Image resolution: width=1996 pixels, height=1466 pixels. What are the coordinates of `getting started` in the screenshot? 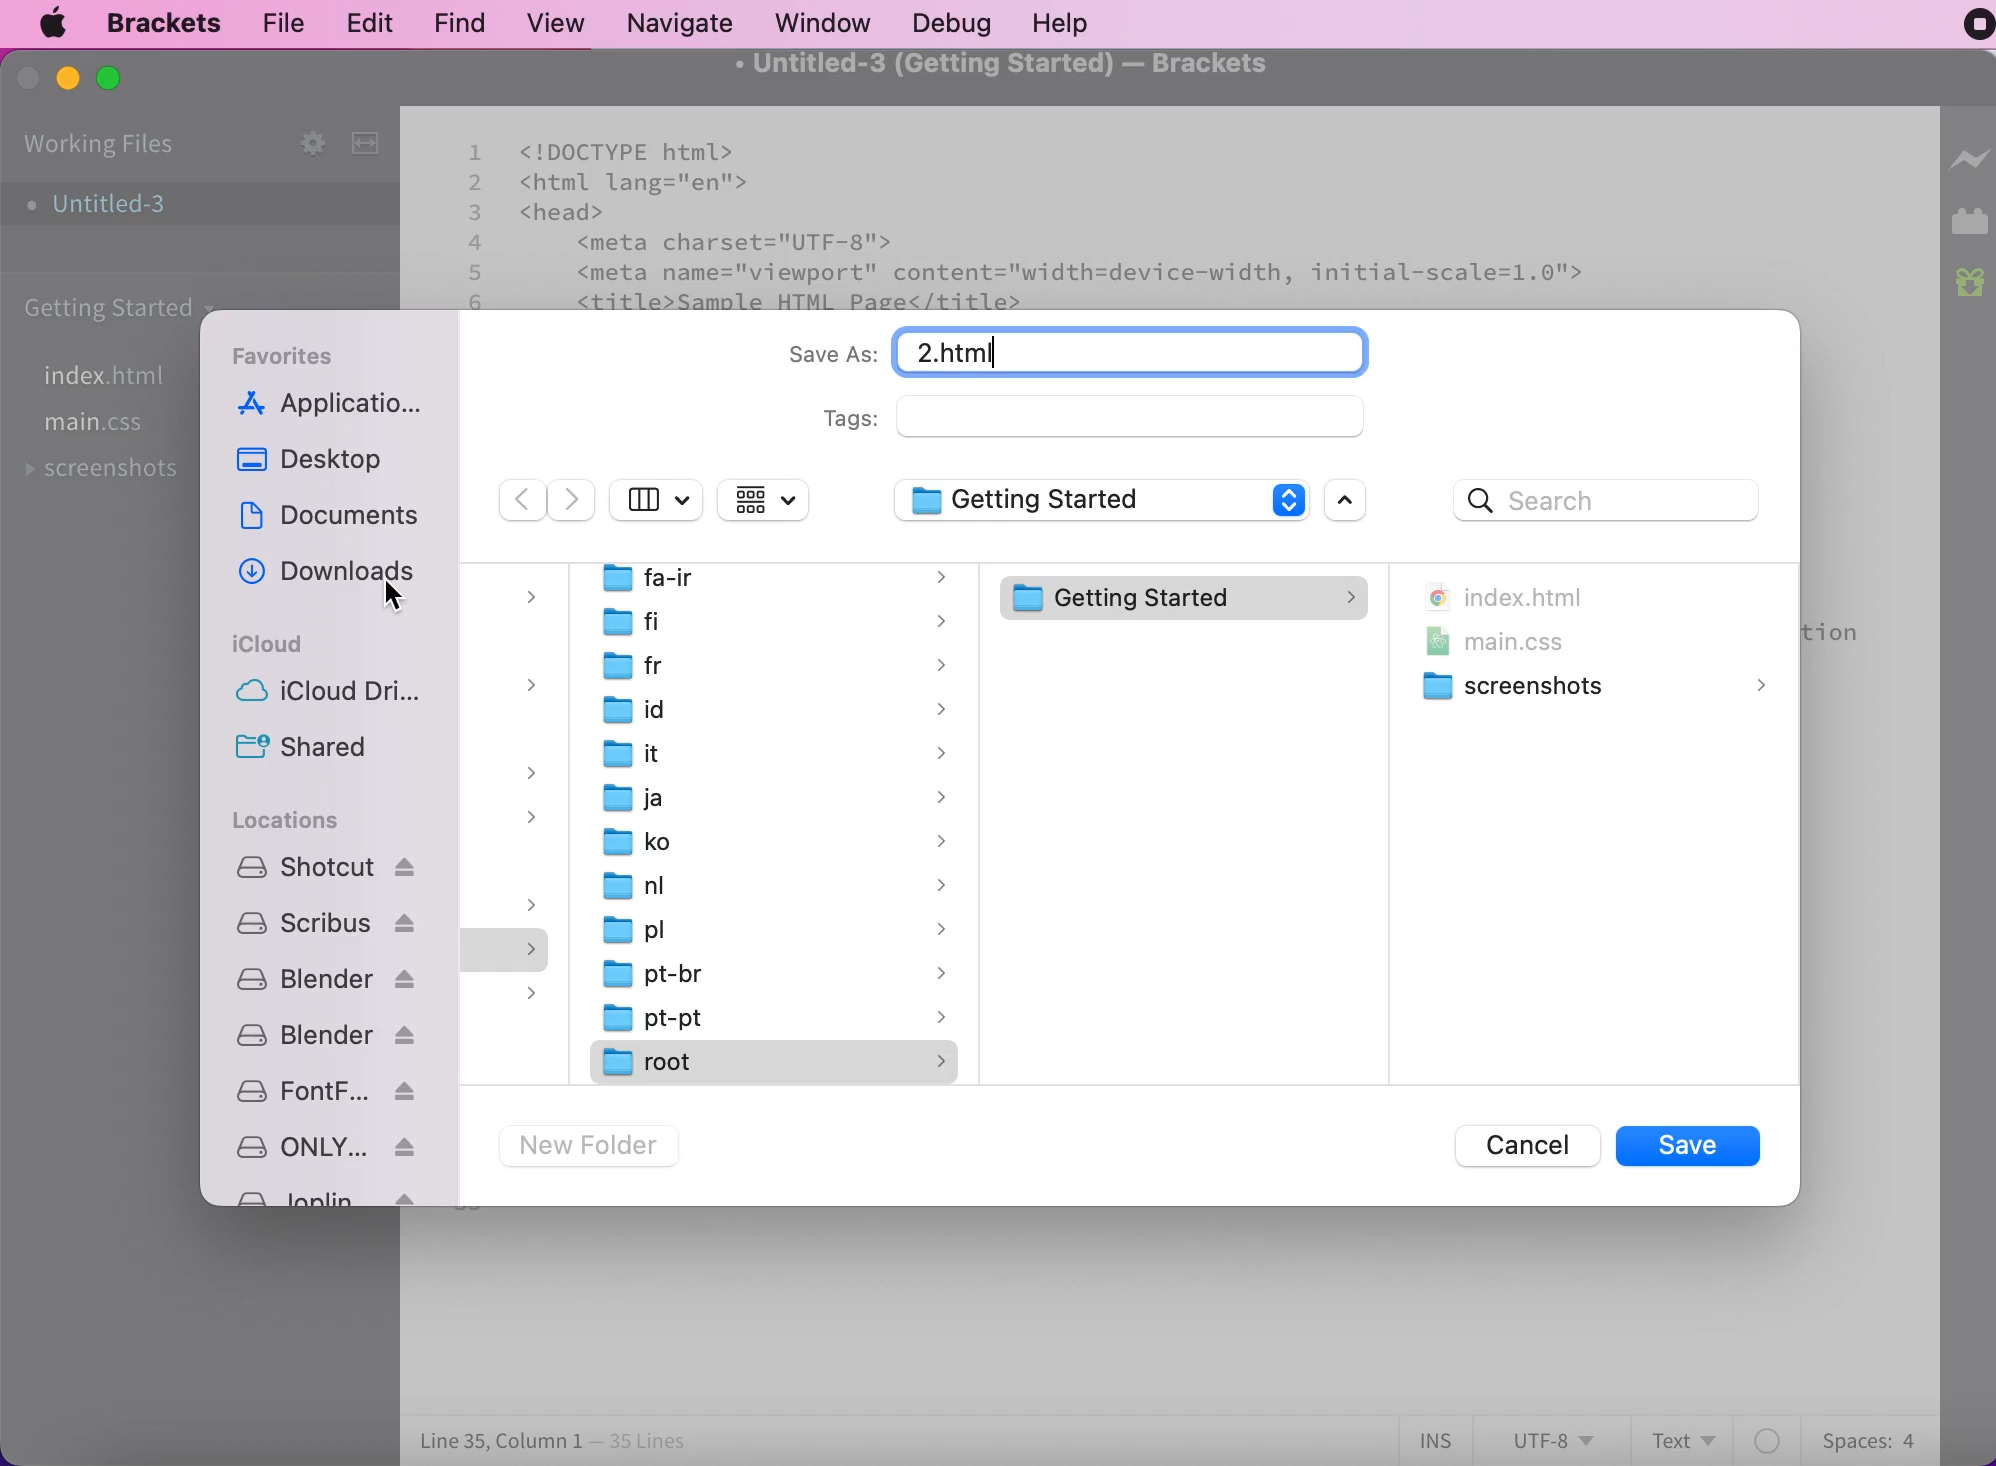 It's located at (1188, 596).